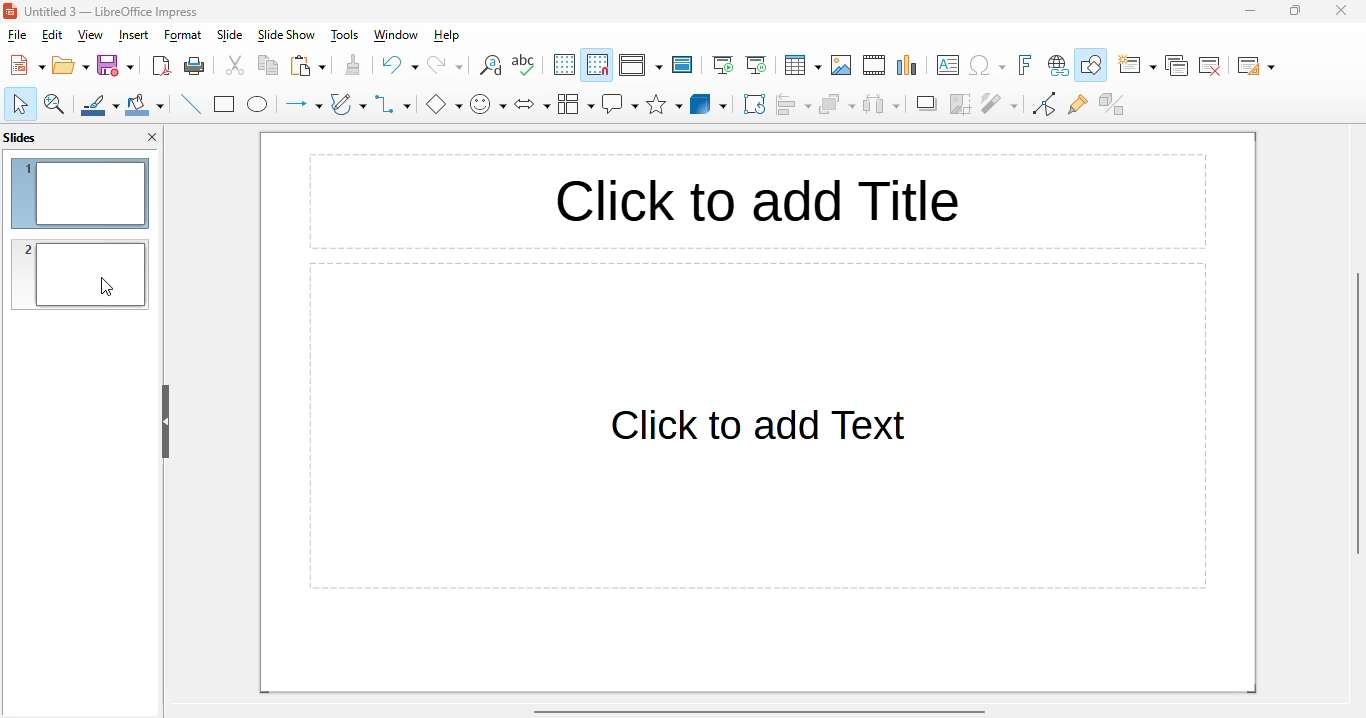 Image resolution: width=1366 pixels, height=718 pixels. Describe the element at coordinates (79, 194) in the screenshot. I see `slide 1` at that location.